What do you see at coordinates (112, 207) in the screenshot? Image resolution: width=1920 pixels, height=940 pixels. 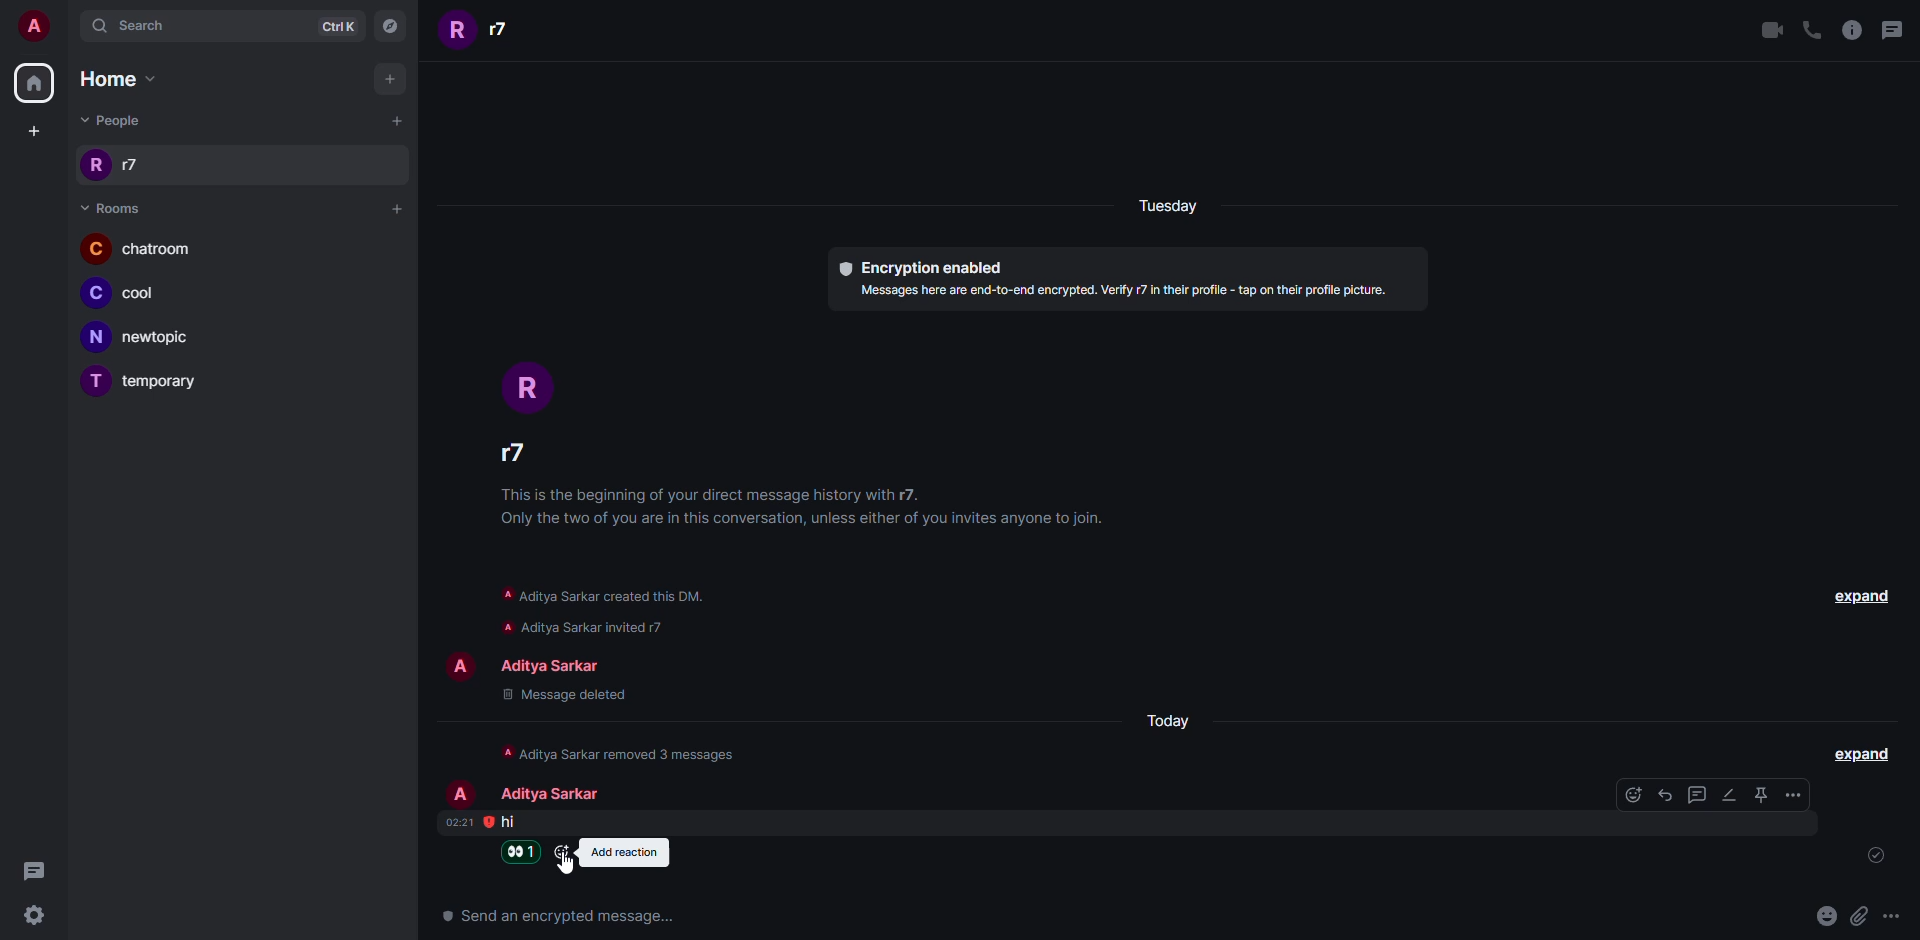 I see `room` at bounding box center [112, 207].